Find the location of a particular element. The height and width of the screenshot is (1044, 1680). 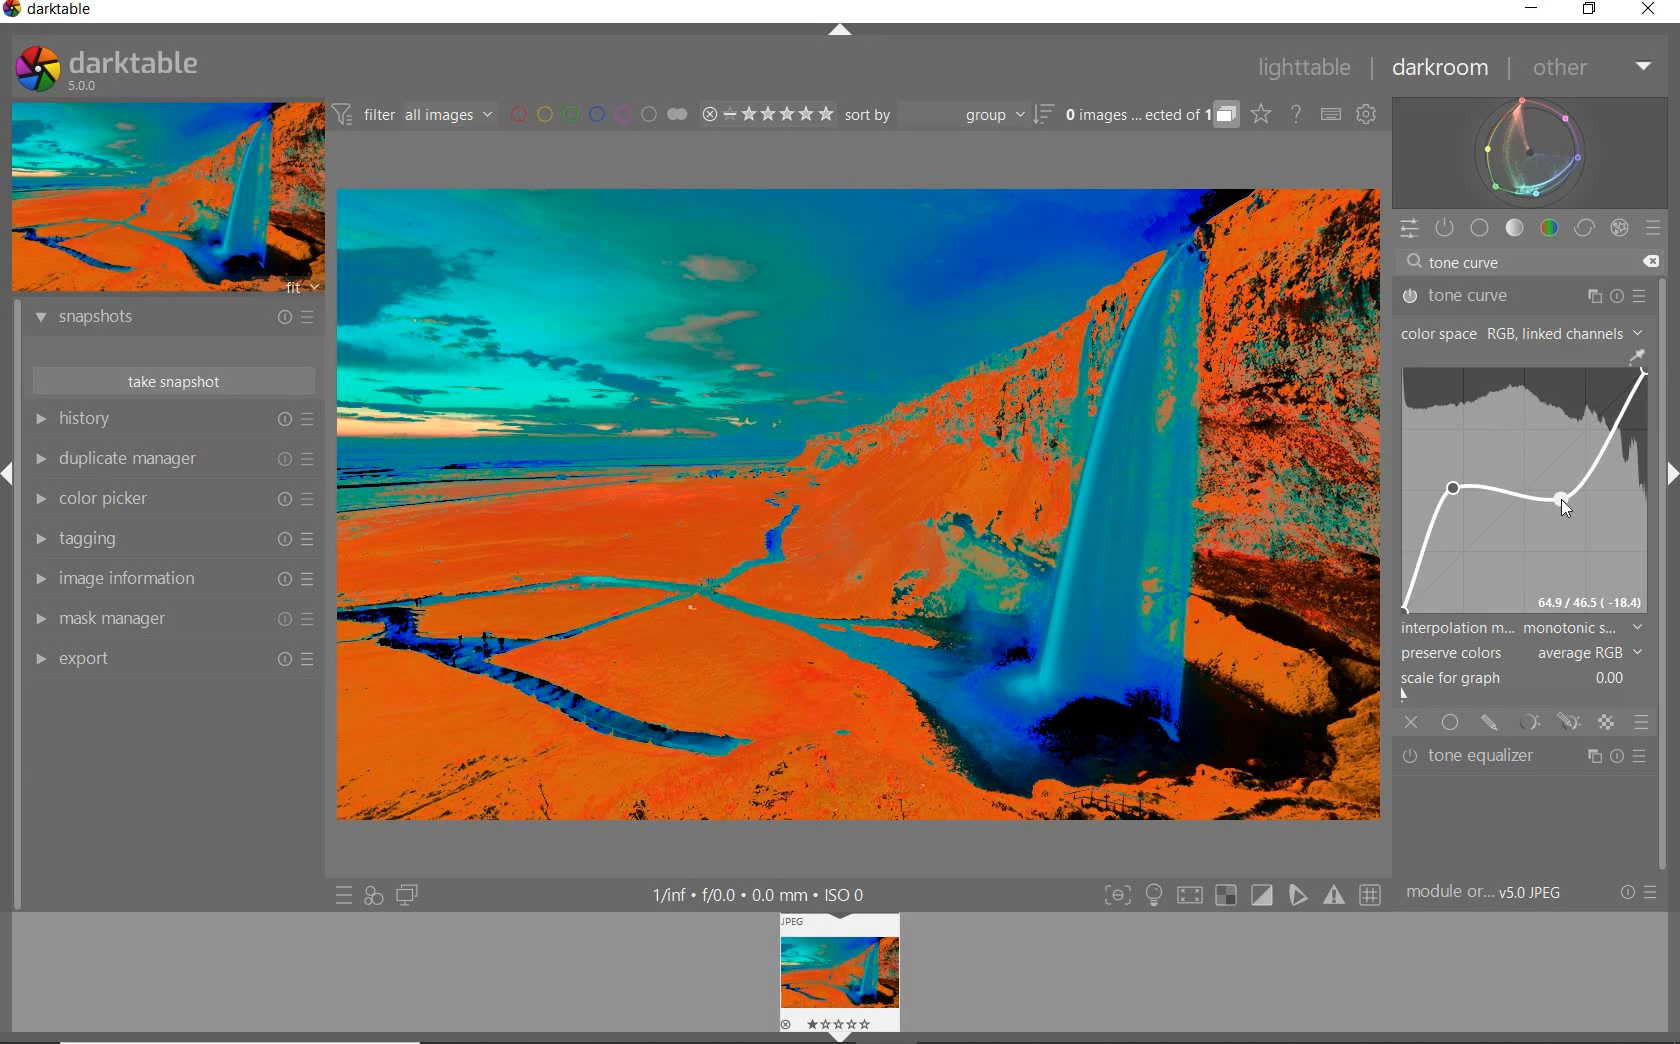

export is located at coordinates (176, 661).